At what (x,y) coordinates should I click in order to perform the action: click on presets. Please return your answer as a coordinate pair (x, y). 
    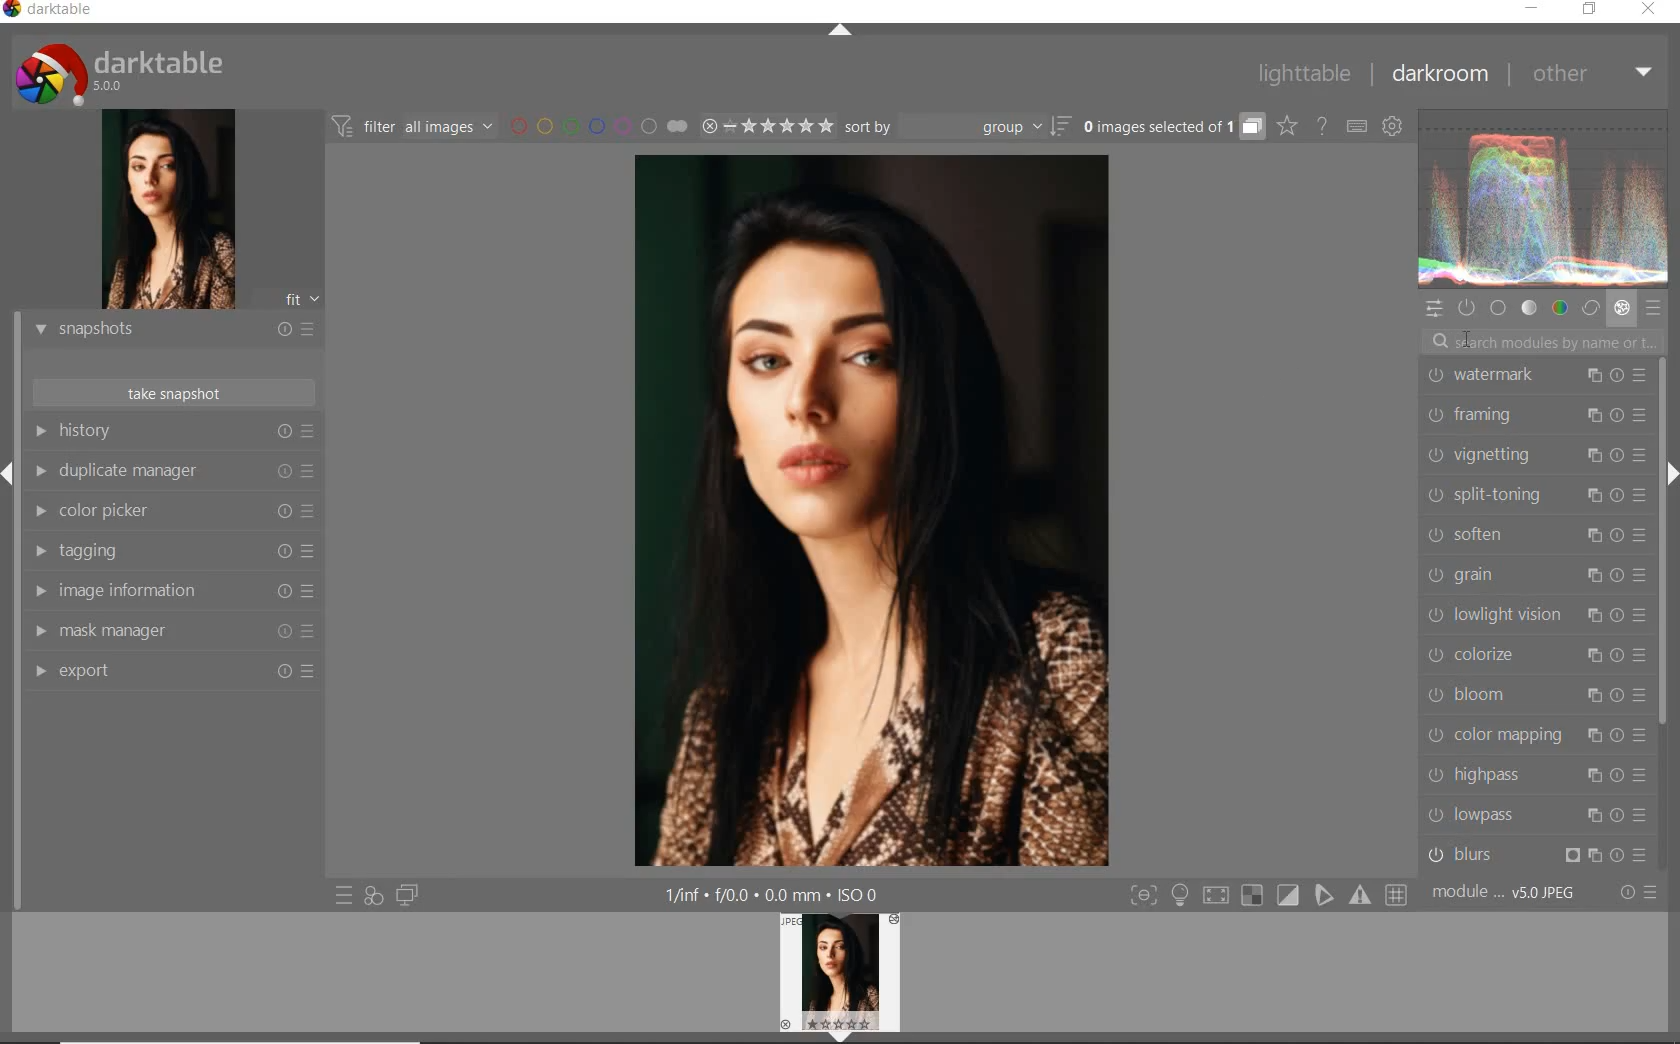
    Looking at the image, I should click on (1656, 310).